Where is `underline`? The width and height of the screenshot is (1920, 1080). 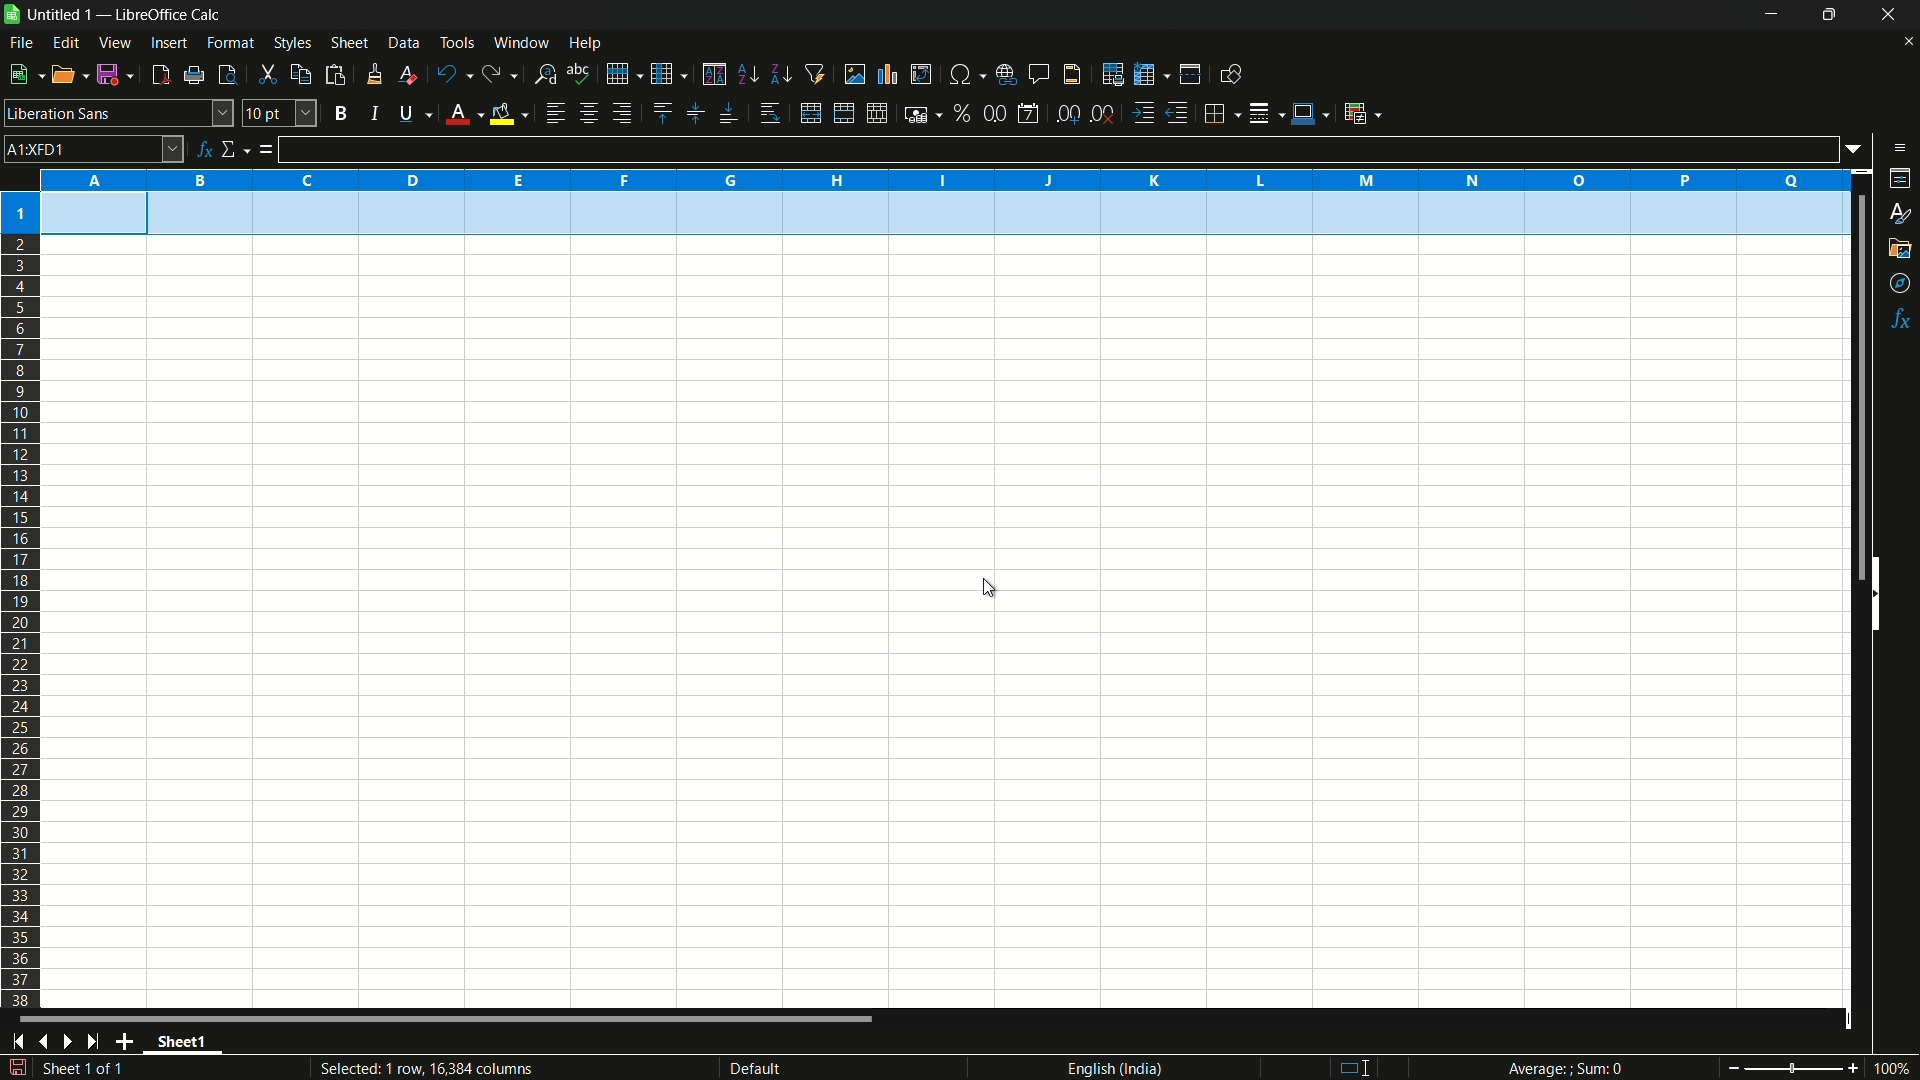 underline is located at coordinates (411, 115).